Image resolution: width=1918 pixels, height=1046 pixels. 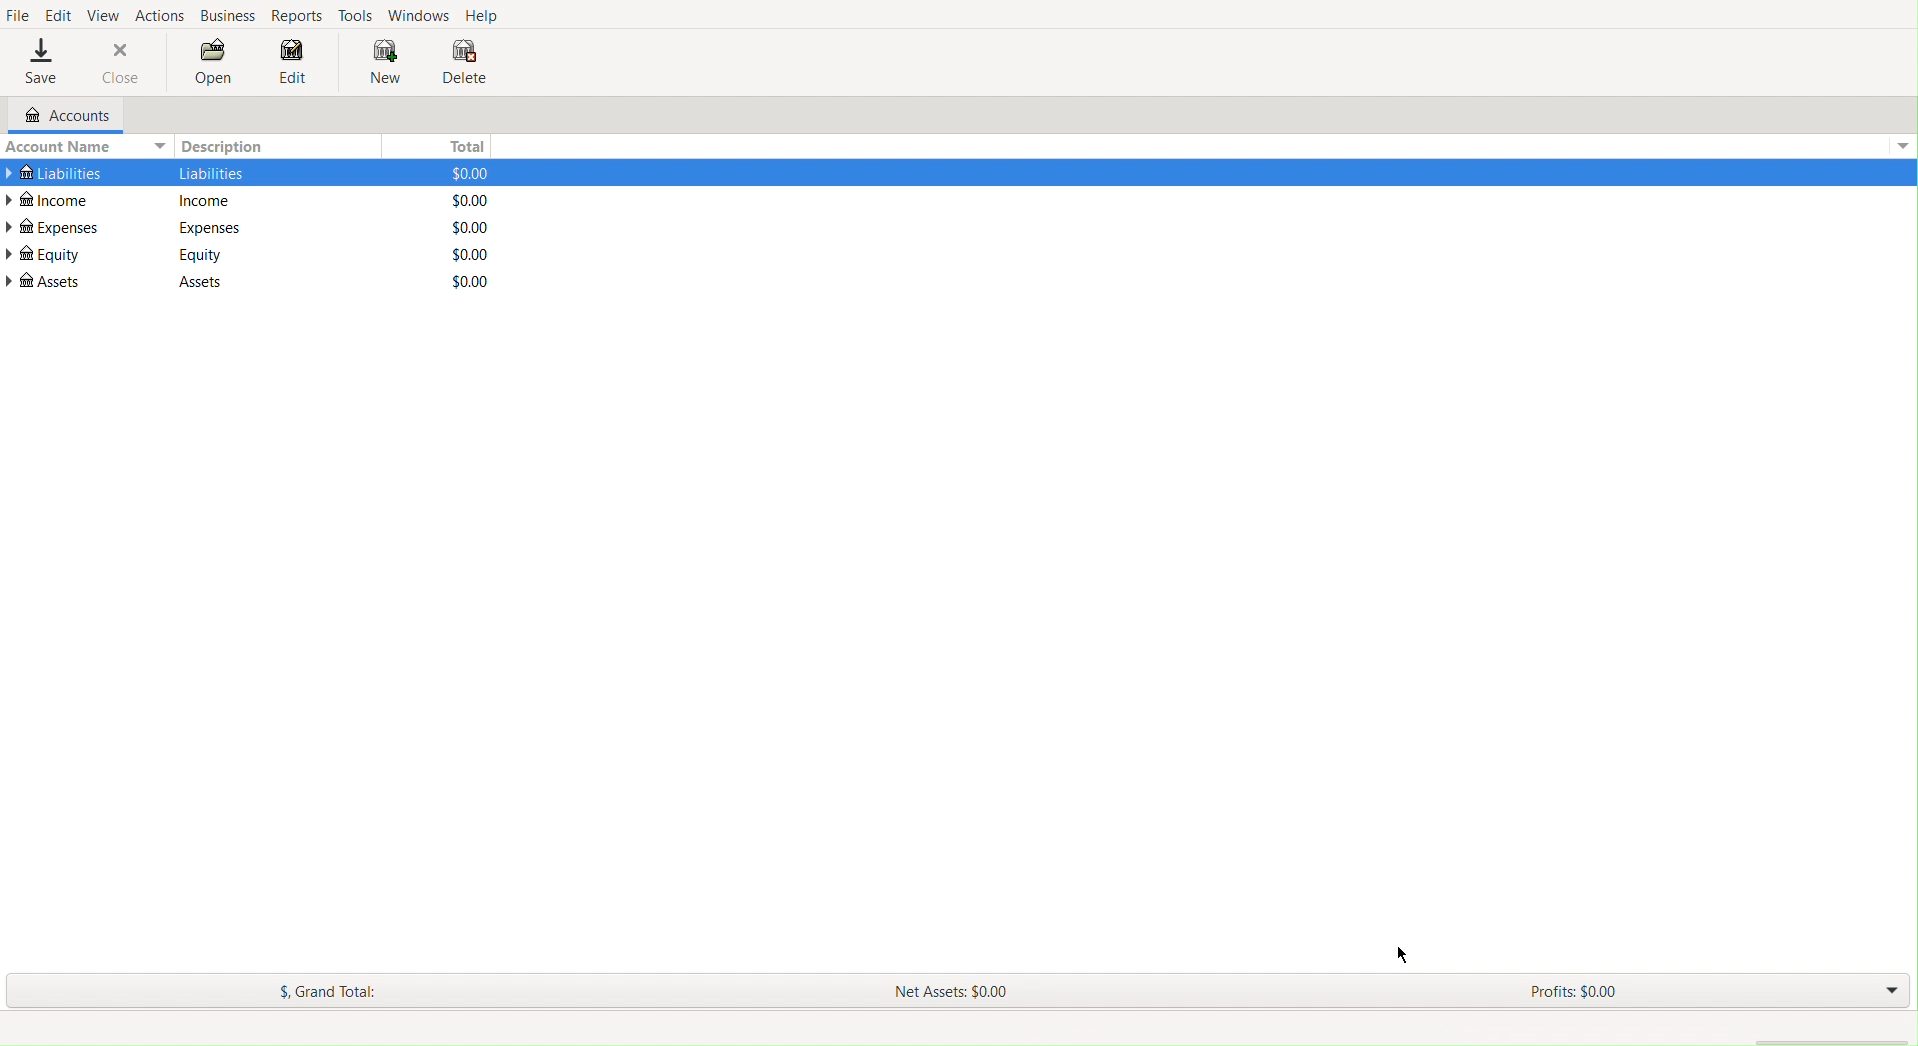 What do you see at coordinates (464, 64) in the screenshot?
I see `Delete` at bounding box center [464, 64].